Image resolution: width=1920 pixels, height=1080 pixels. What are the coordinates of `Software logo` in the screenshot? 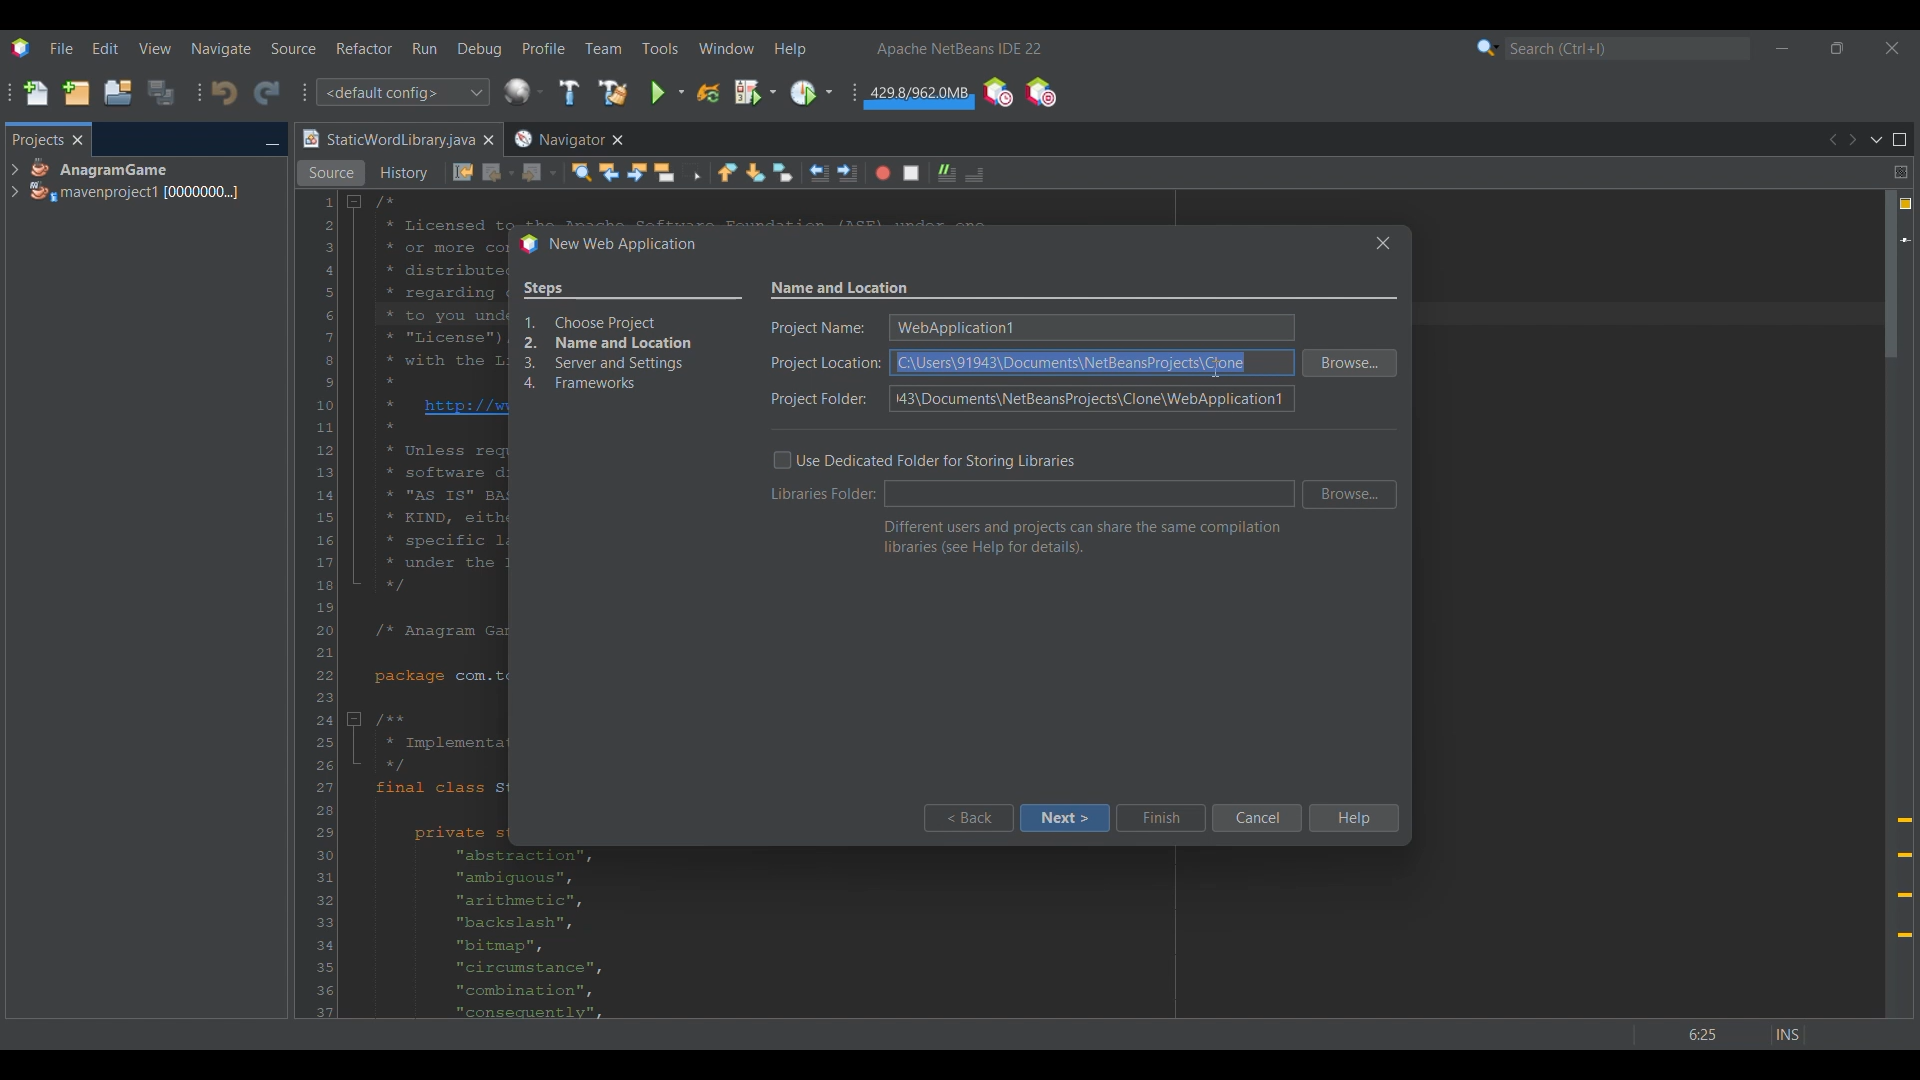 It's located at (20, 48).